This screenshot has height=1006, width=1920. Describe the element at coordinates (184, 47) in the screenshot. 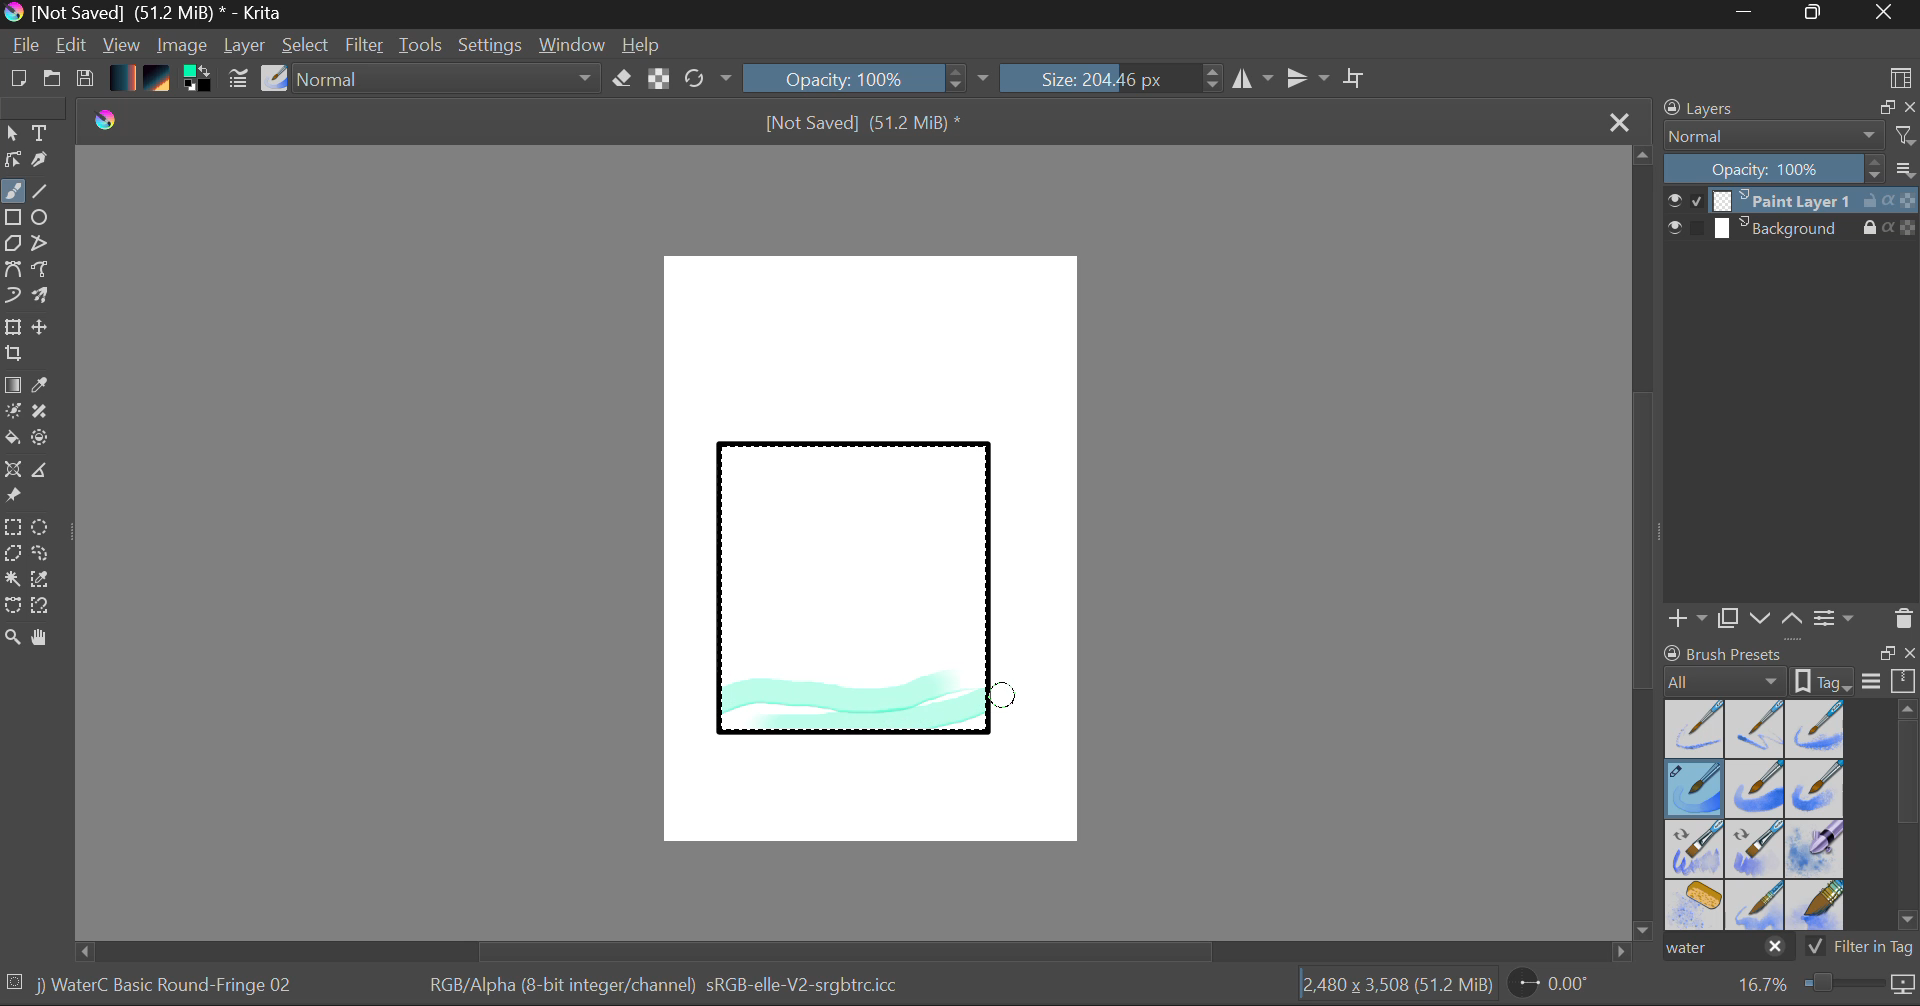

I see `Image` at that location.